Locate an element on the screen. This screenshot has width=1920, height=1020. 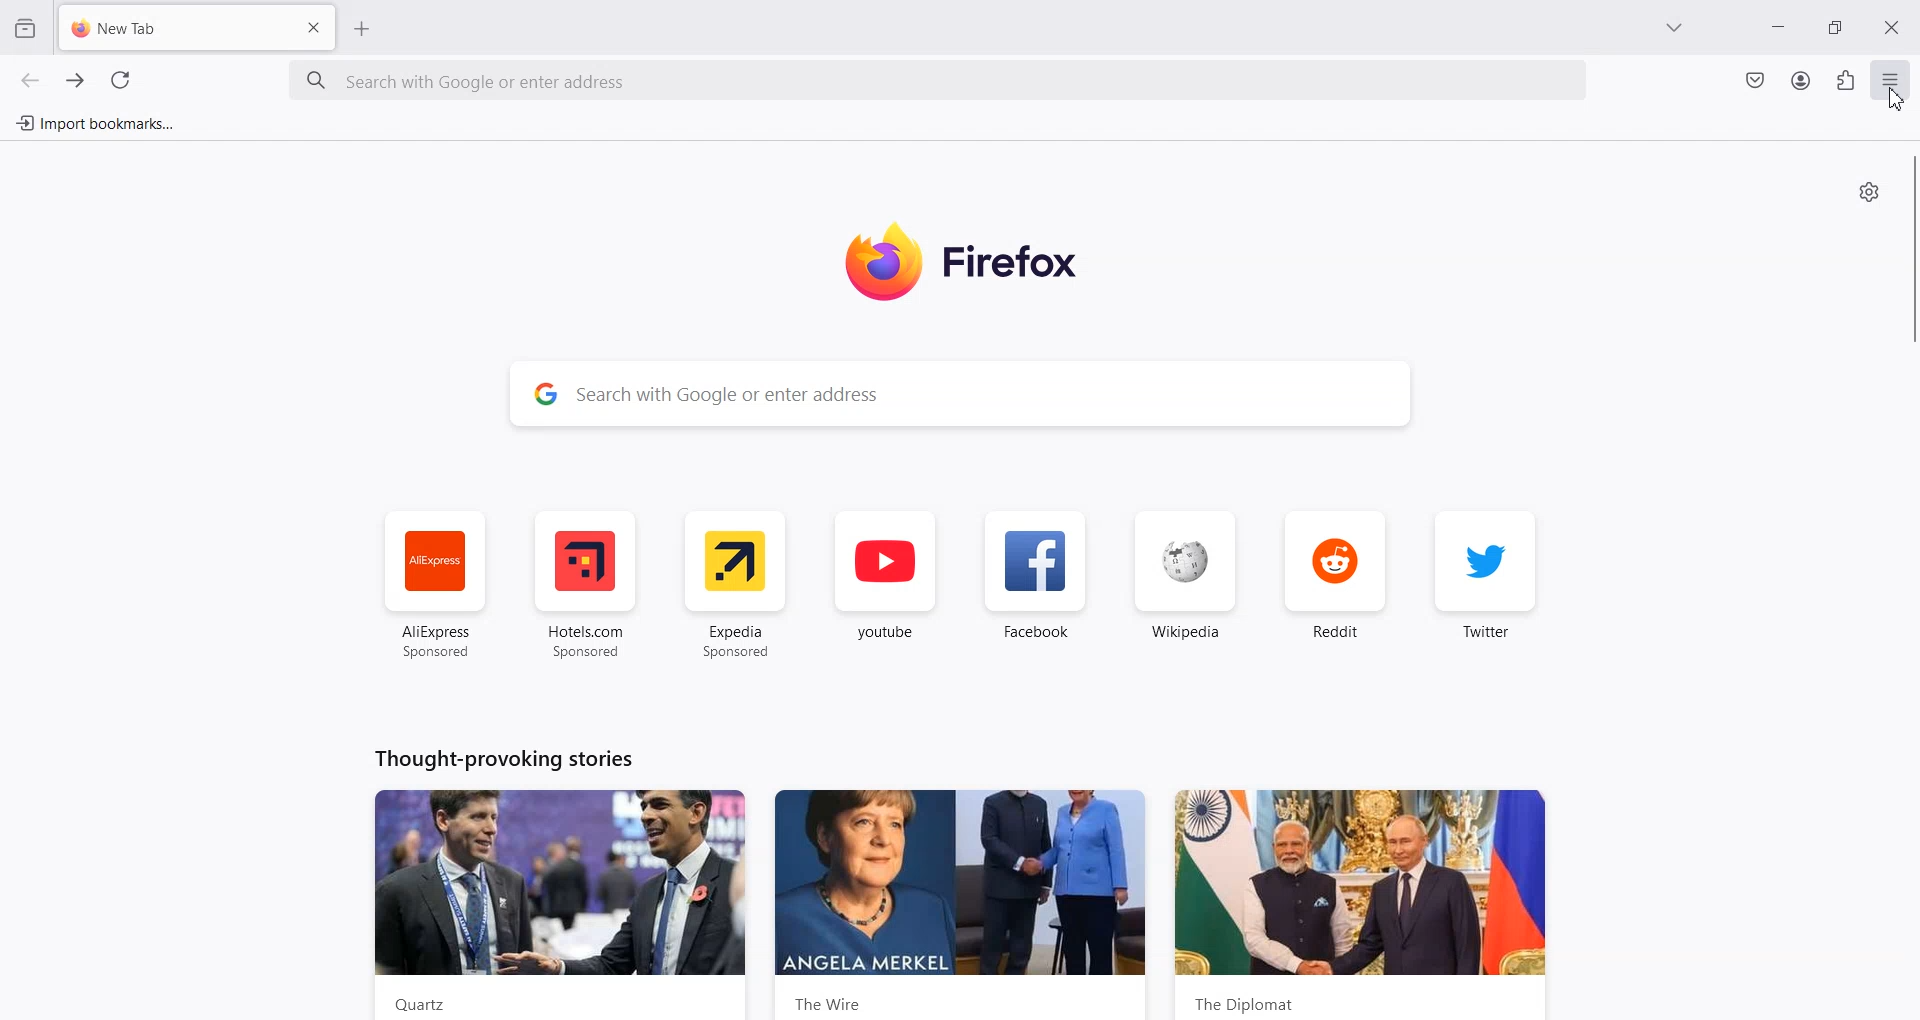
Add New Tab is located at coordinates (363, 29).